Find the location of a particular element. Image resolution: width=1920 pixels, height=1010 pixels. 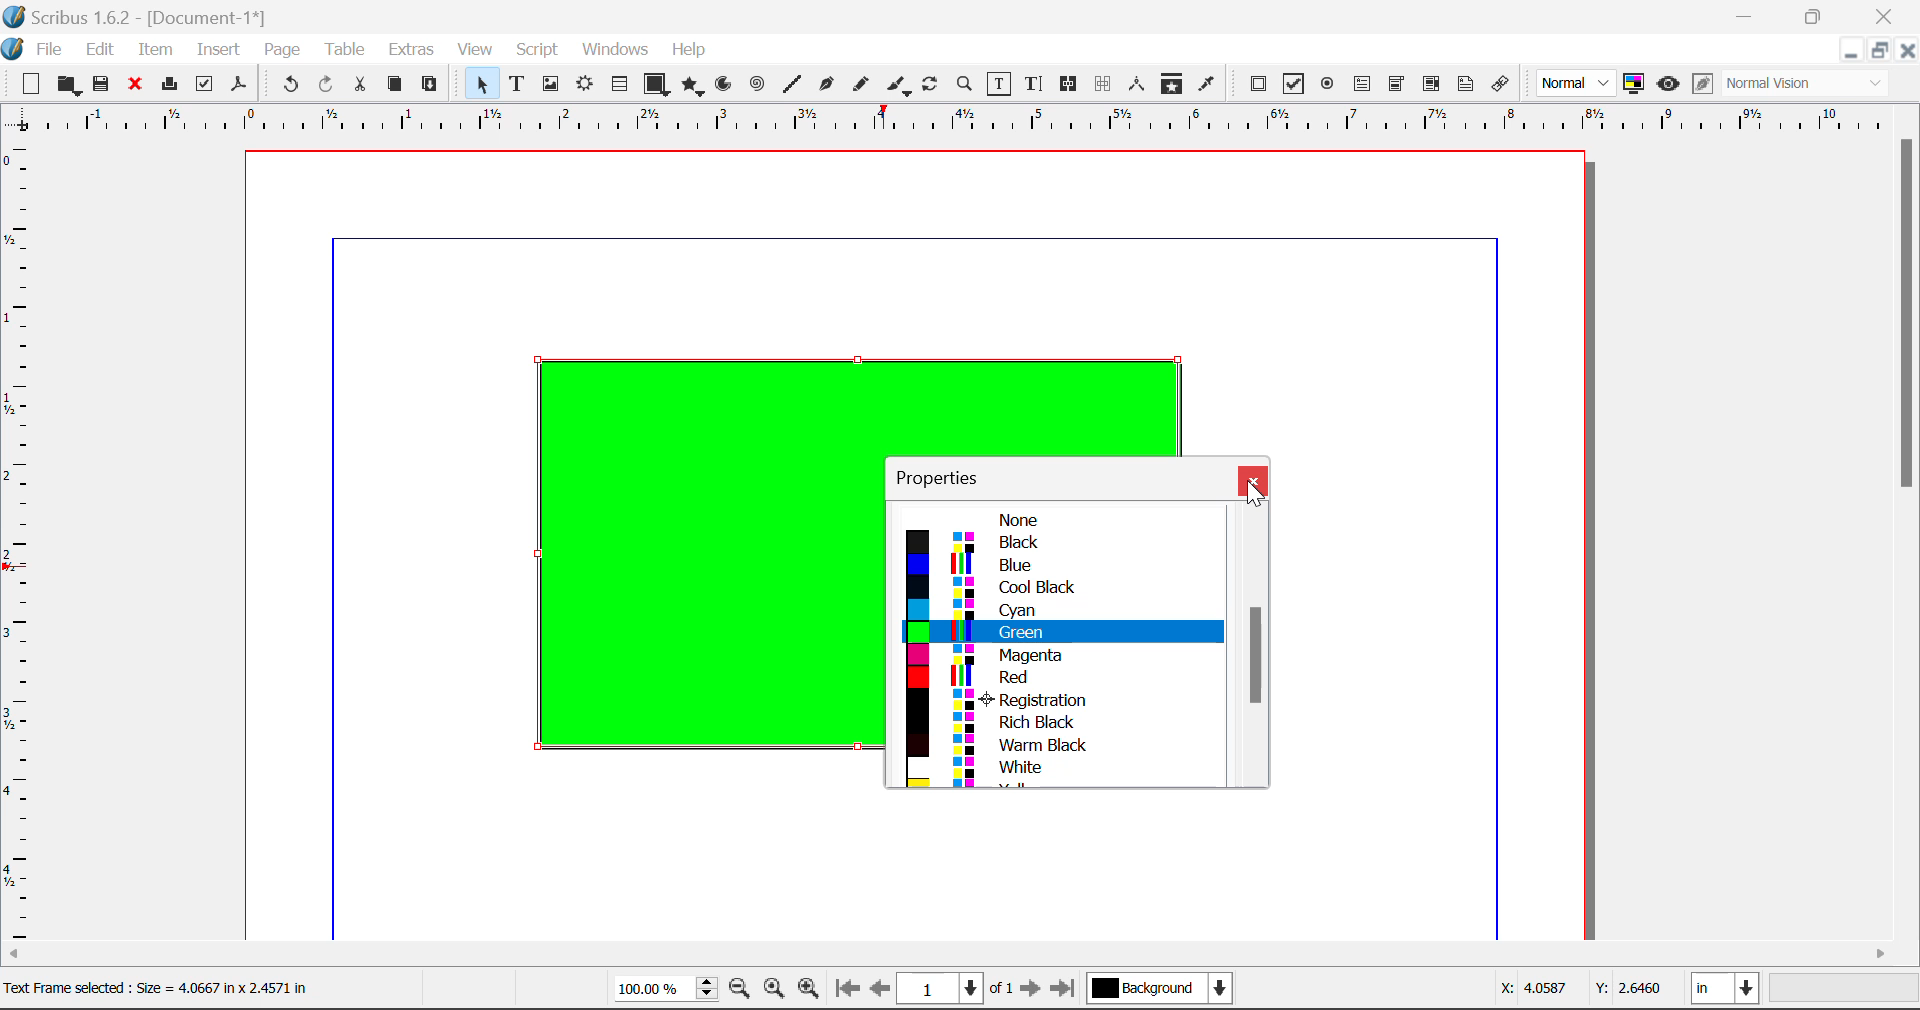

Delink Frames is located at coordinates (1105, 84).